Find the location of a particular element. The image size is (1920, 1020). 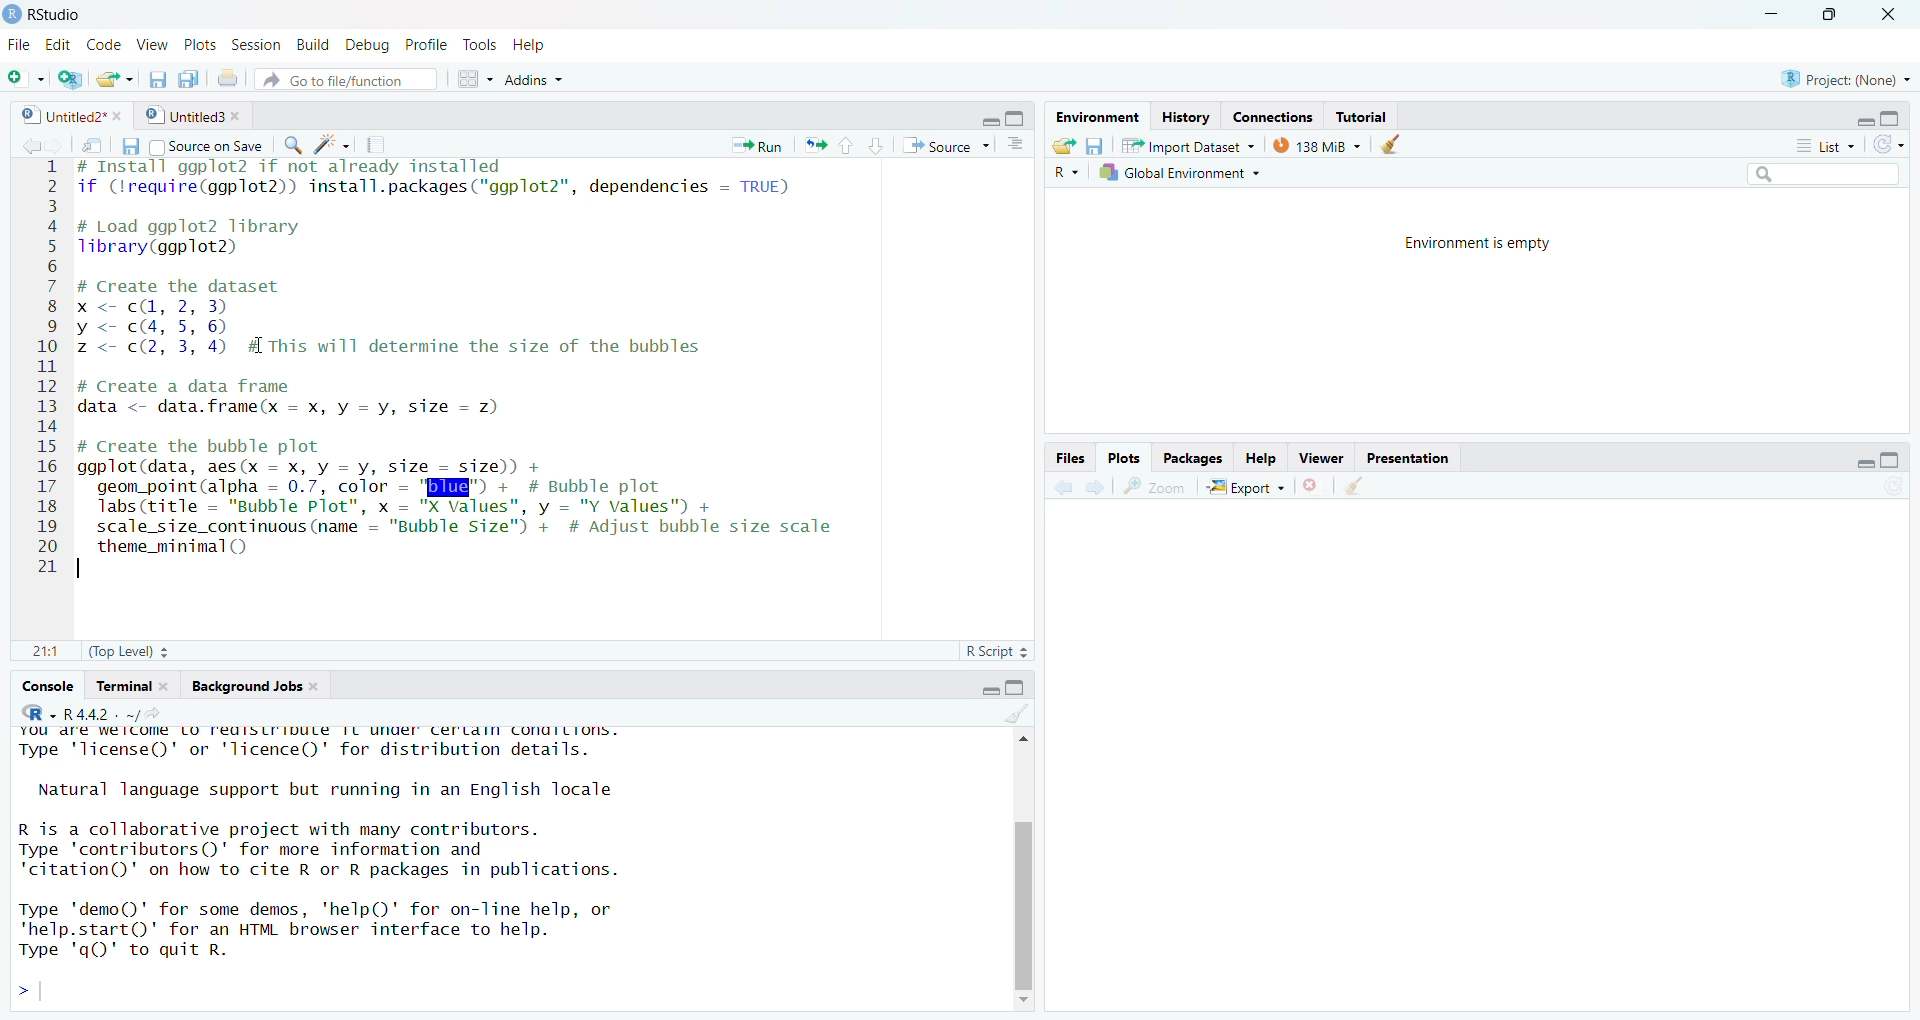

New file is located at coordinates (117, 76).